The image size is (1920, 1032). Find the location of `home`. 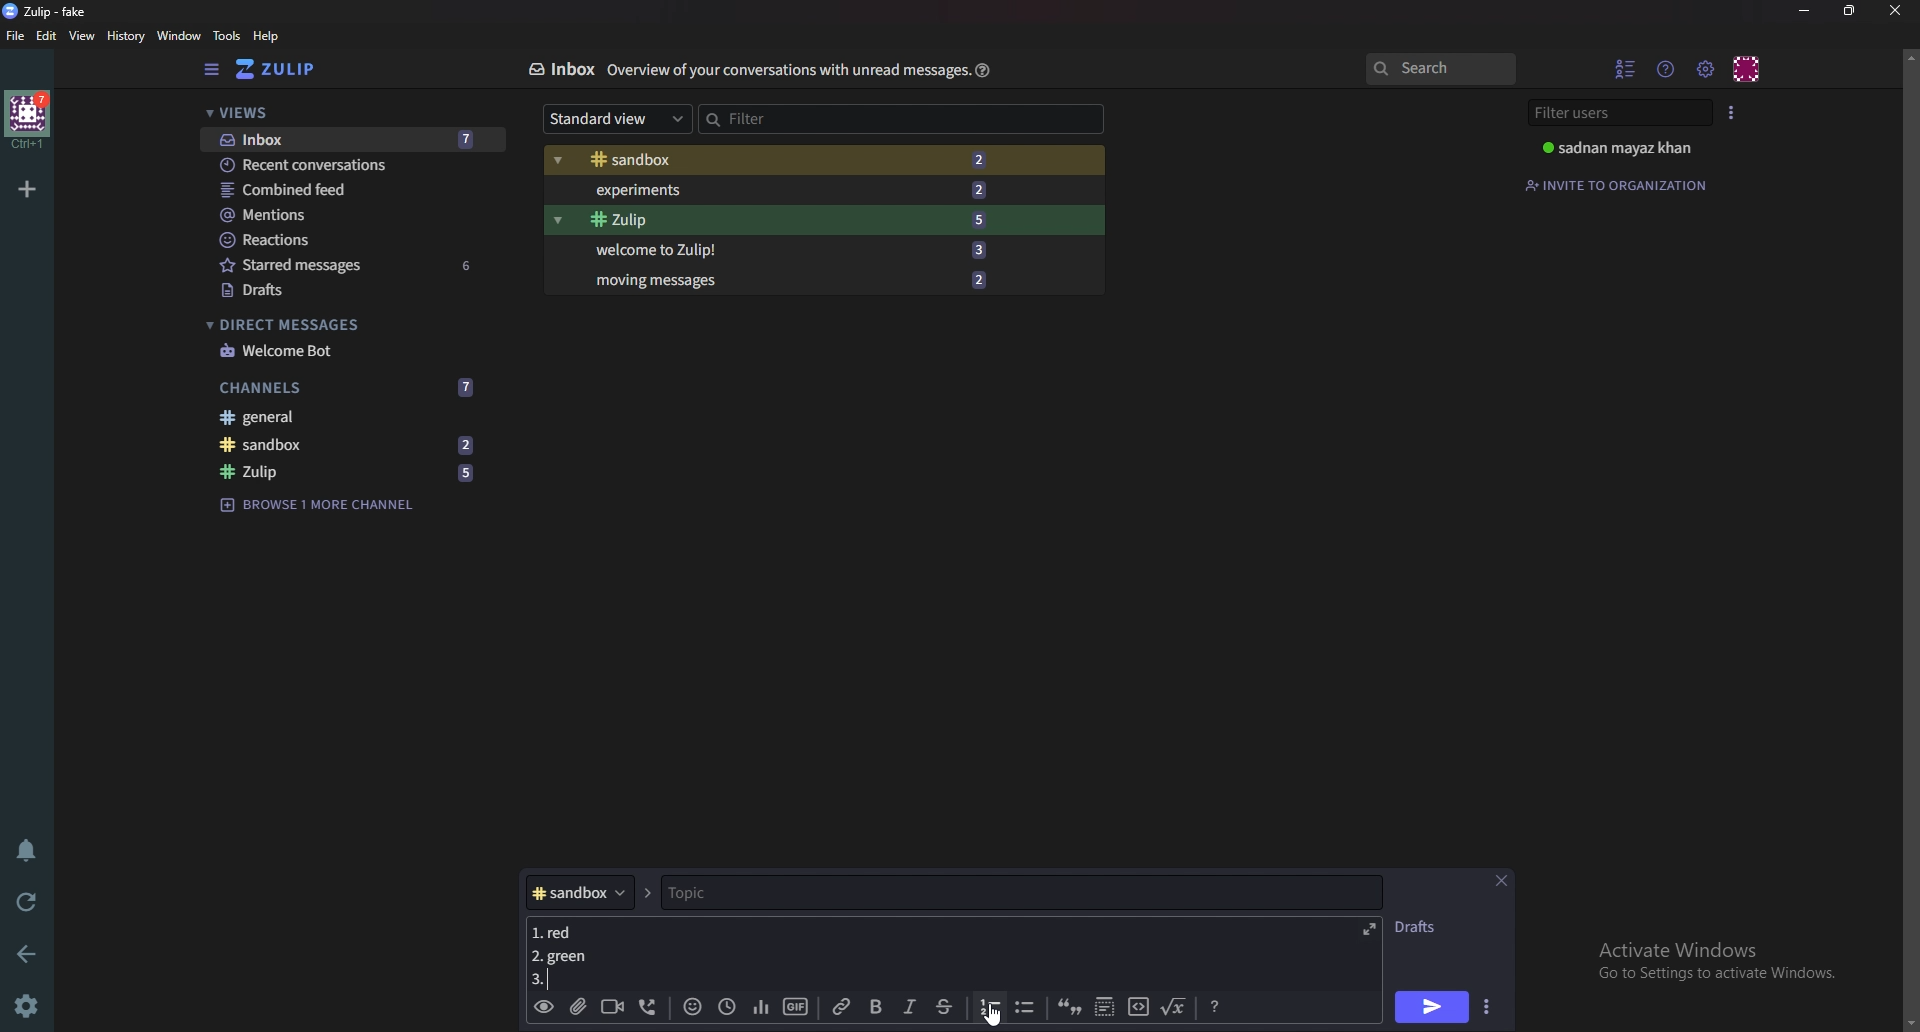

home is located at coordinates (26, 120).